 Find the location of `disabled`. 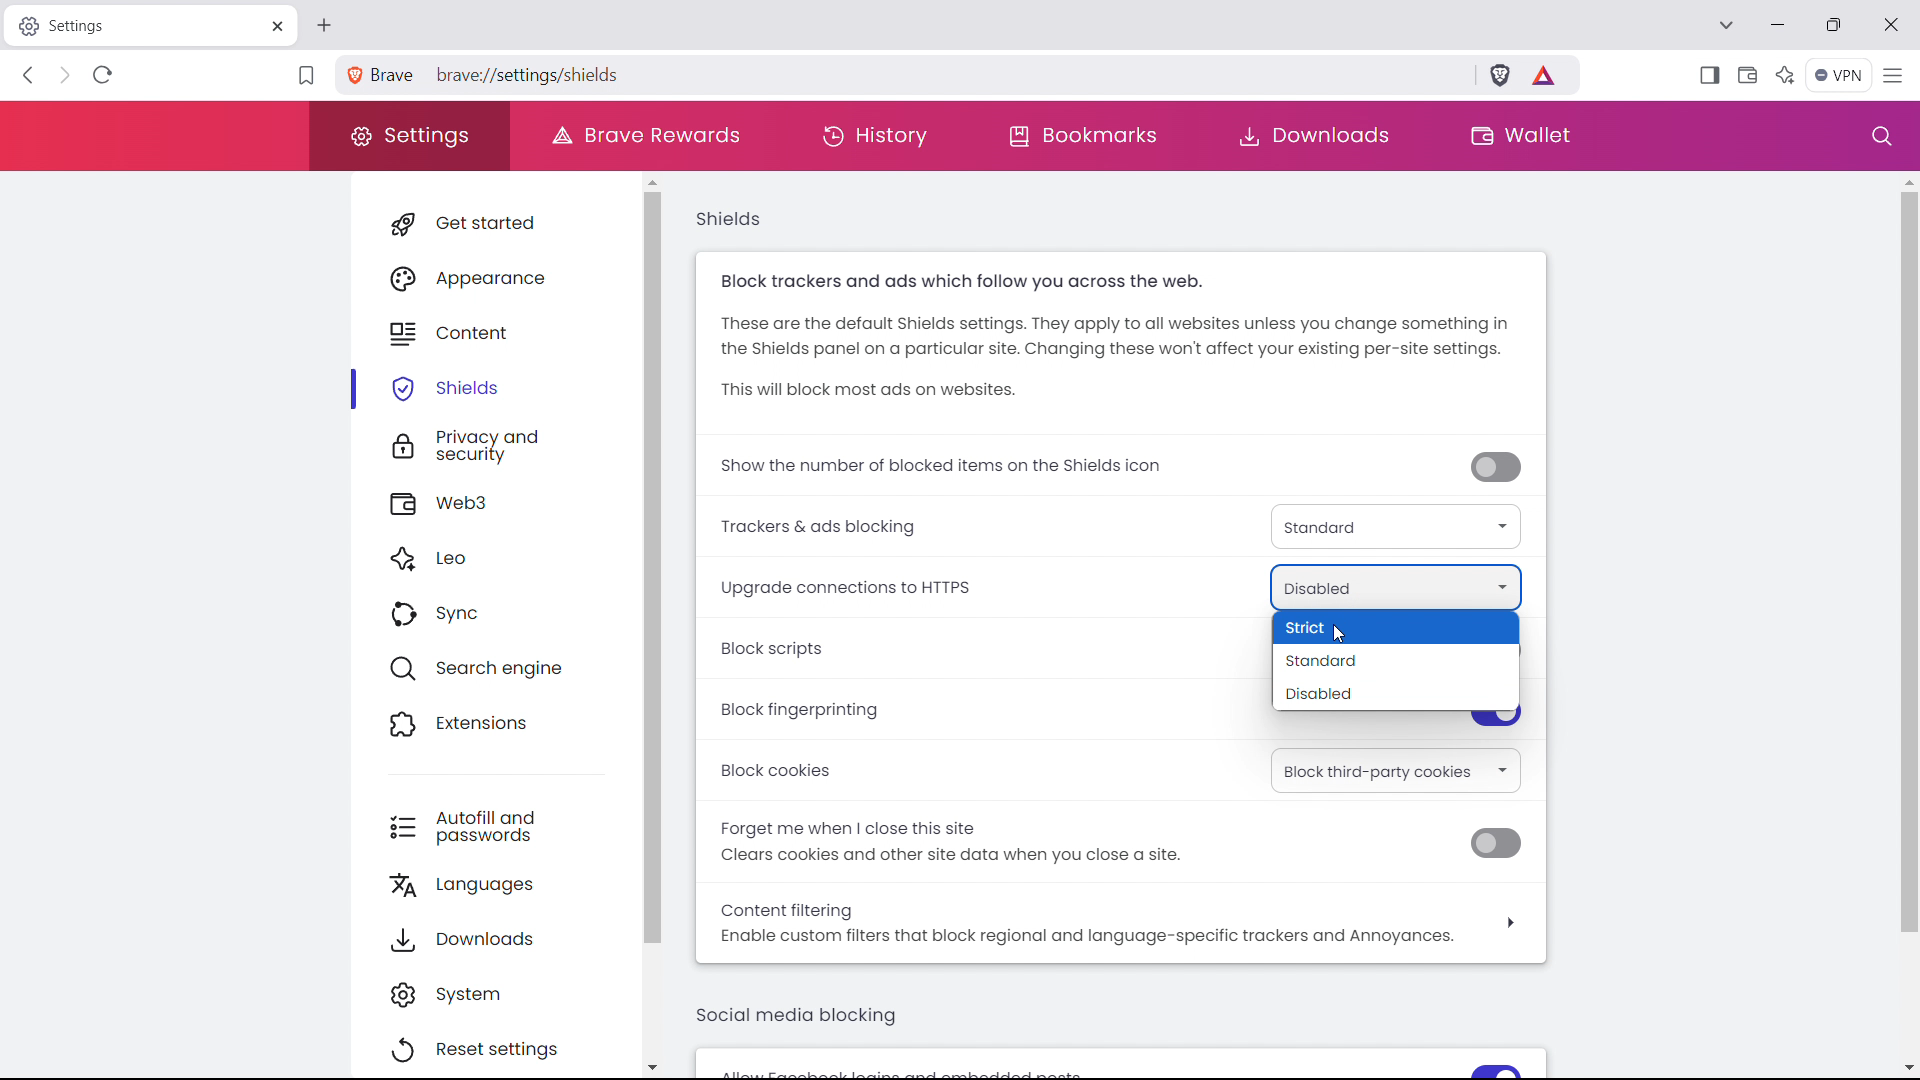

disabled is located at coordinates (1397, 695).